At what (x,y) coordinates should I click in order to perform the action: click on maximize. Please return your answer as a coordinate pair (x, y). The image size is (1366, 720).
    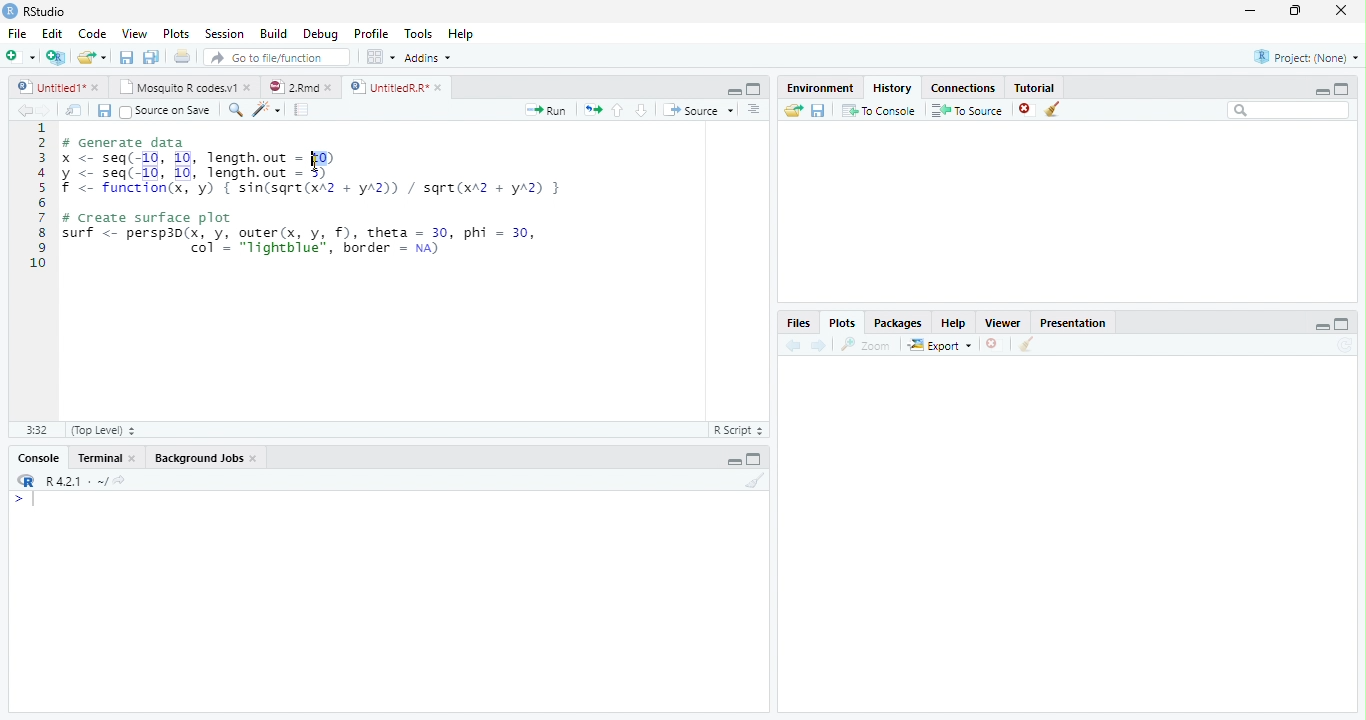
    Looking at the image, I should click on (1342, 89).